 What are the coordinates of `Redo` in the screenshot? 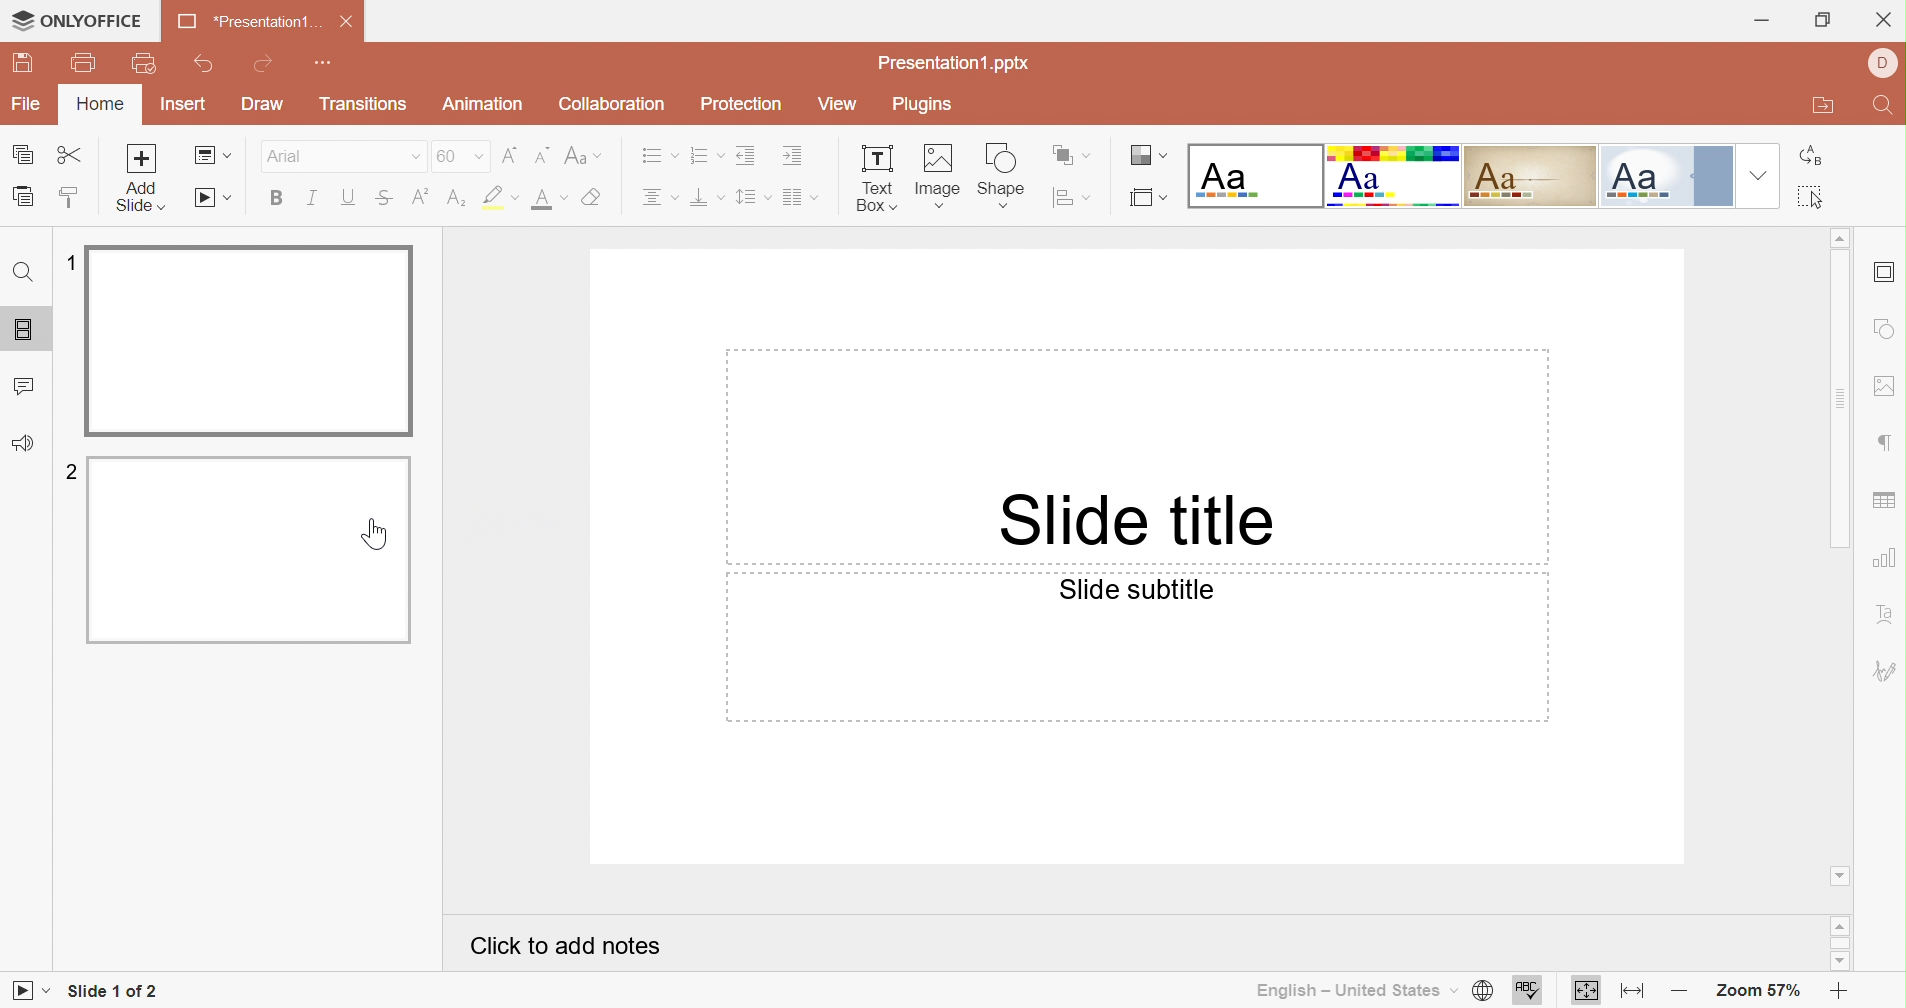 It's located at (260, 68).